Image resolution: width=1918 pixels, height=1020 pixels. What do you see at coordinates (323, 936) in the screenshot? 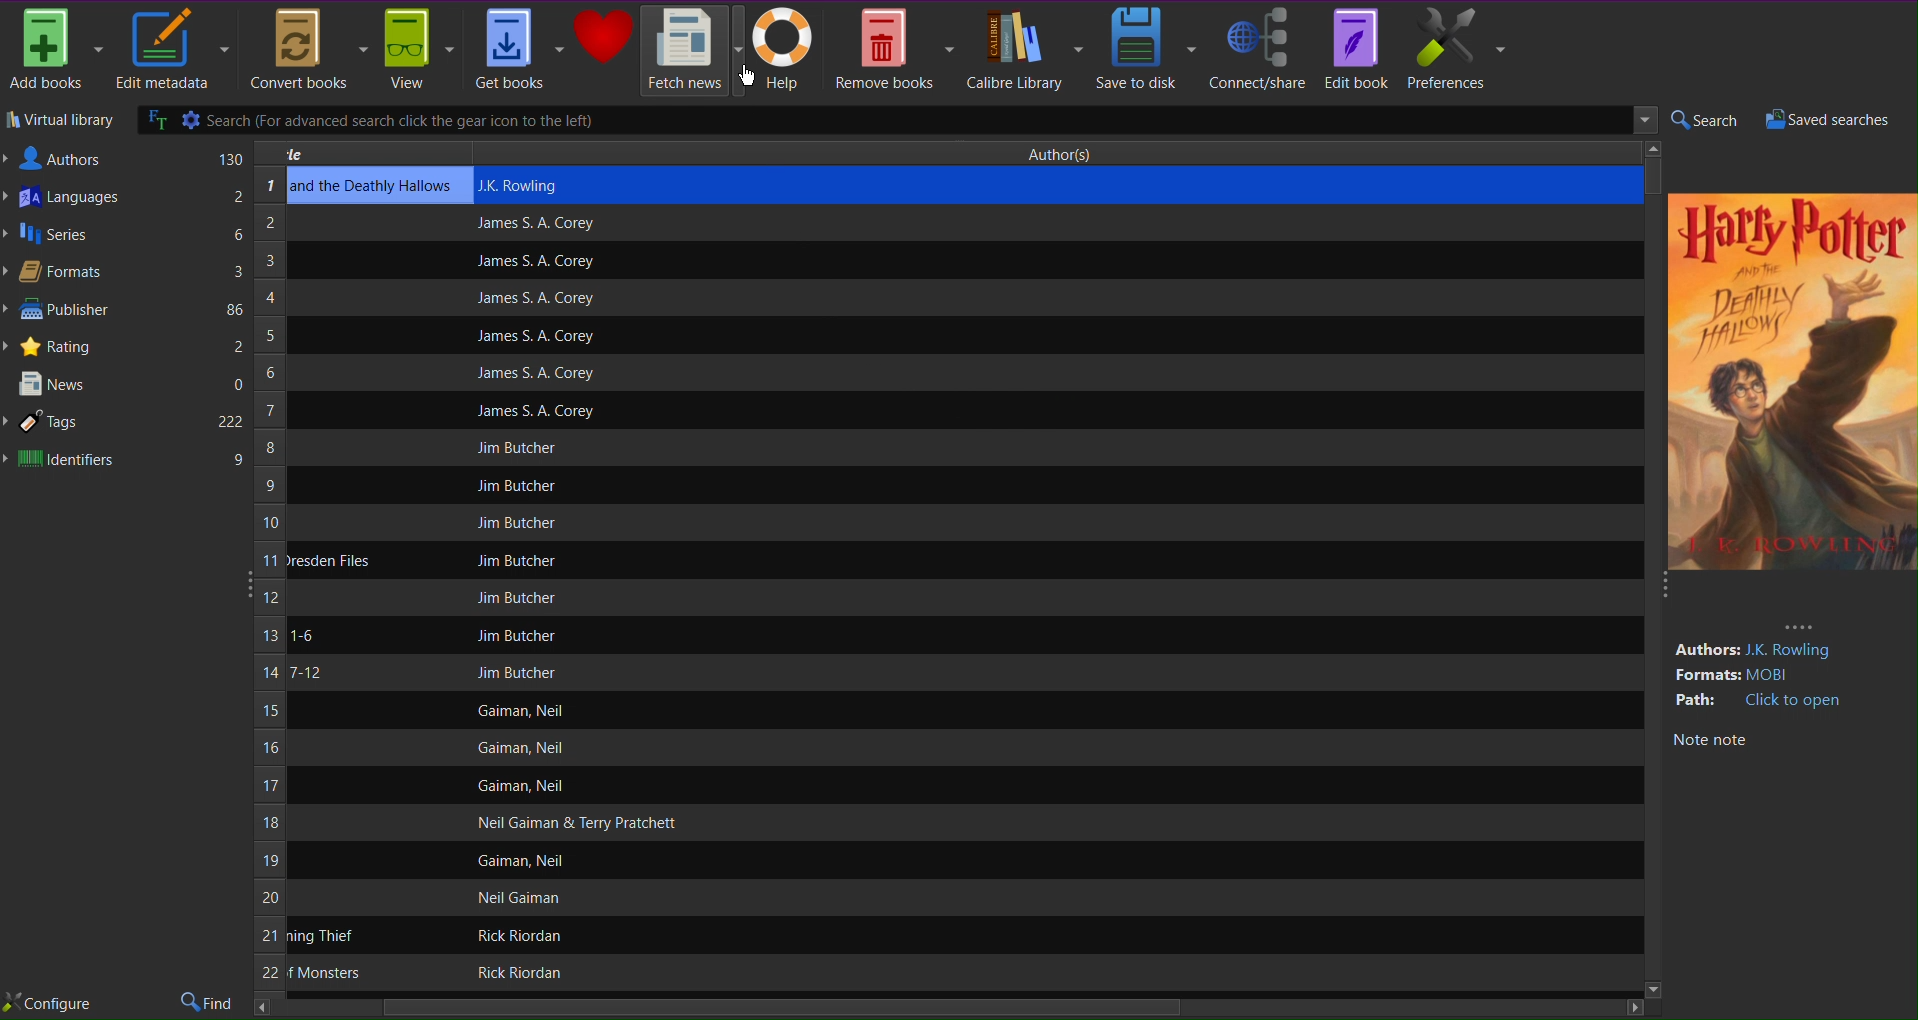
I see `ning thief` at bounding box center [323, 936].